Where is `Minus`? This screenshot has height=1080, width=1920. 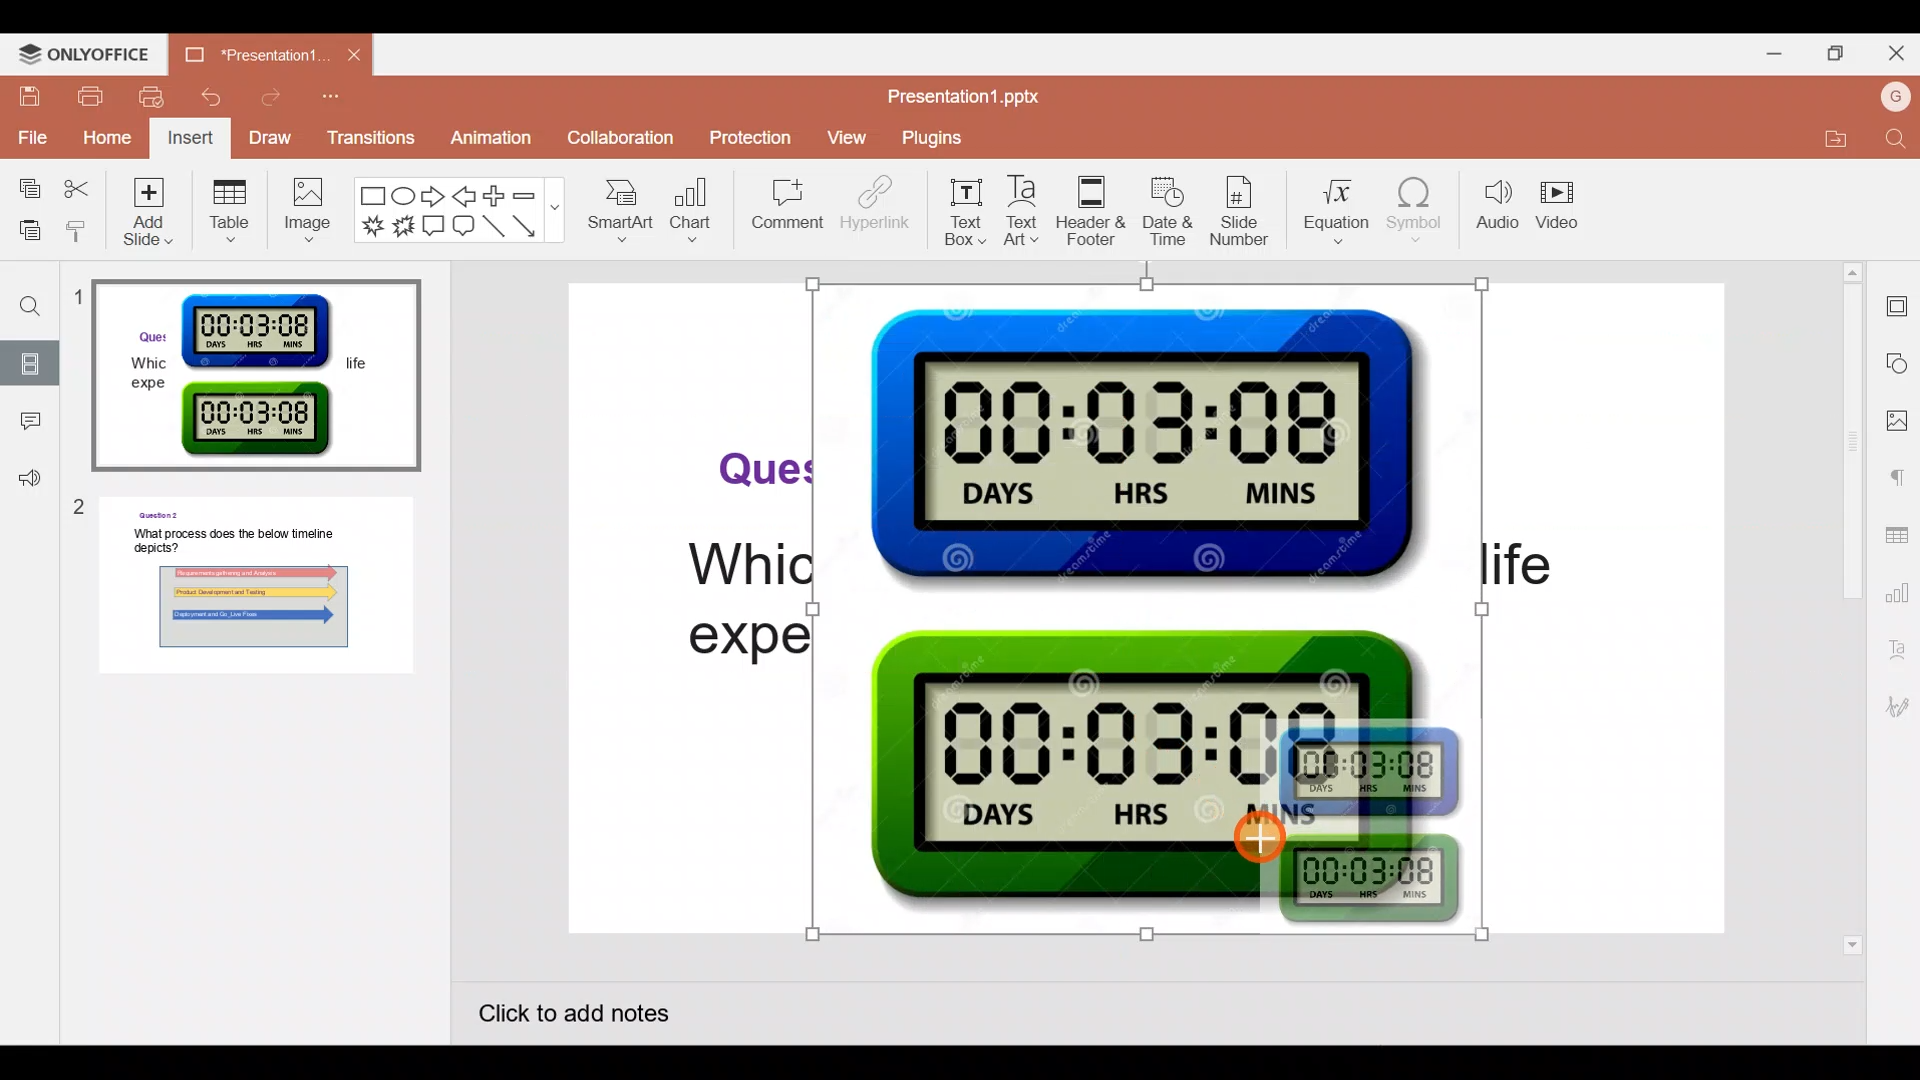 Minus is located at coordinates (535, 193).